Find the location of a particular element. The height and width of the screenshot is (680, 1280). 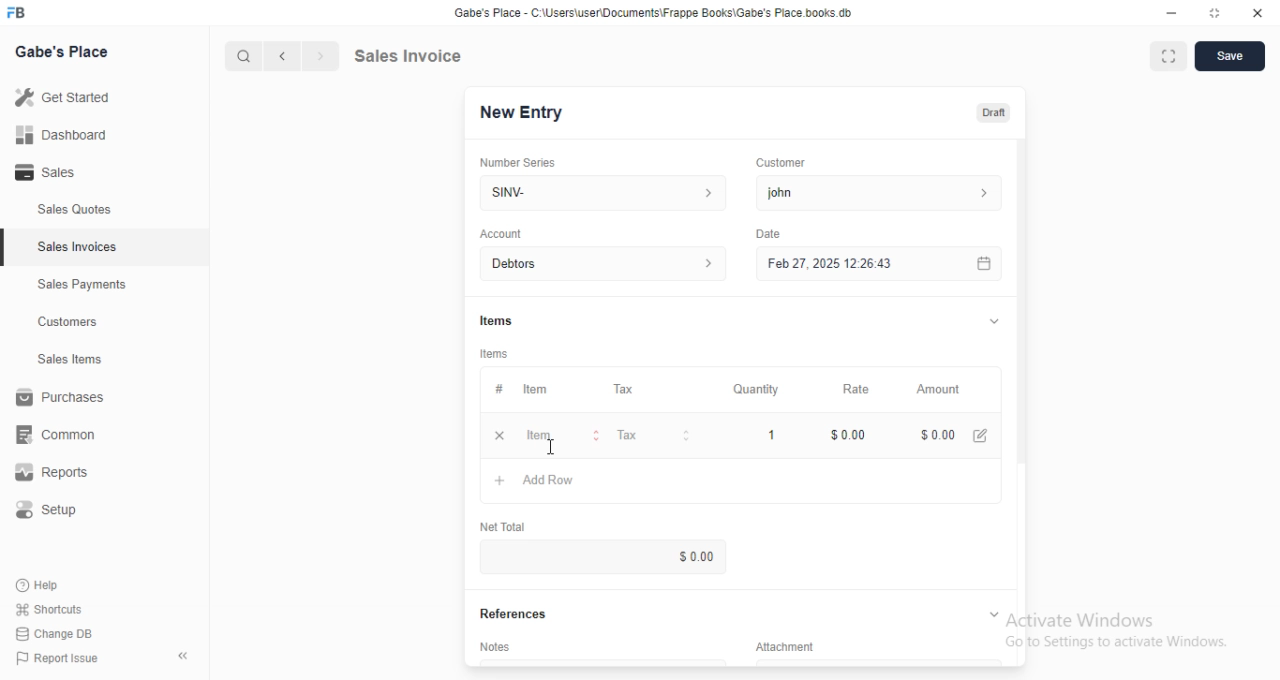

Rate is located at coordinates (861, 388).